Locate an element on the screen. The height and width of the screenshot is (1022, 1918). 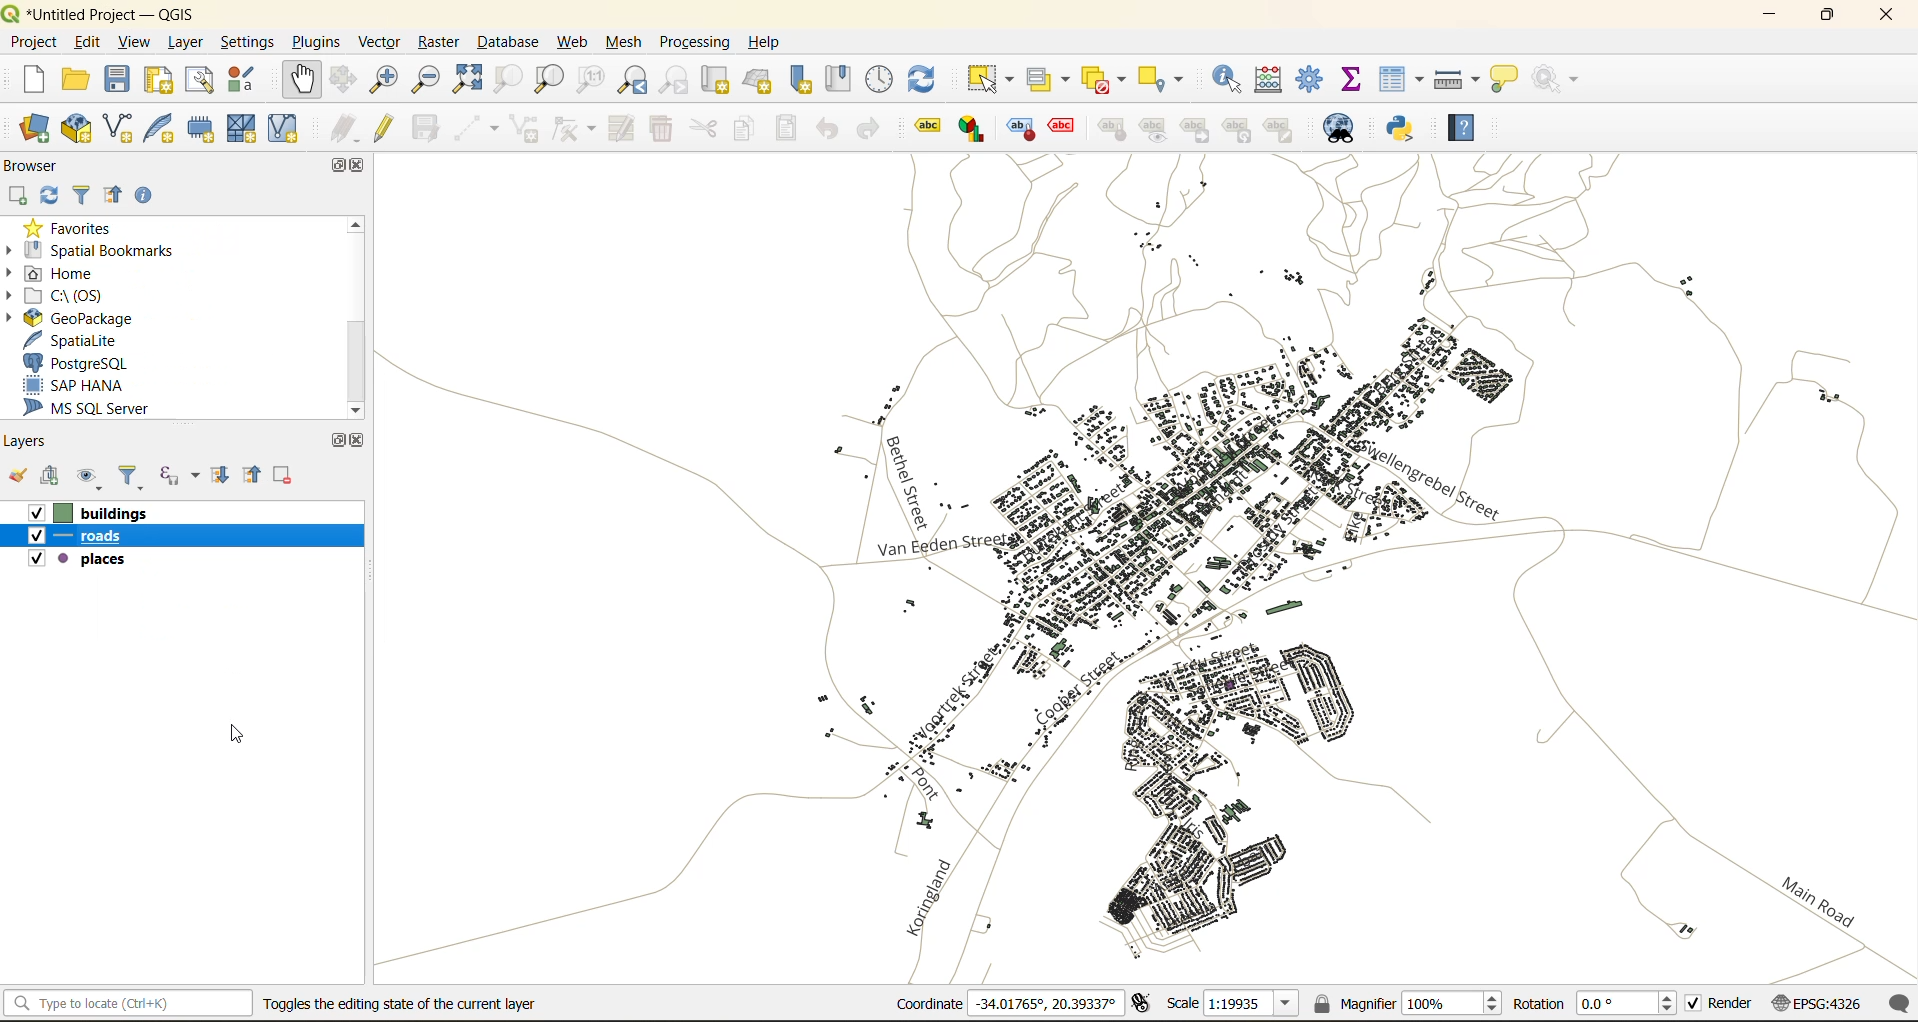
select is located at coordinates (990, 80).